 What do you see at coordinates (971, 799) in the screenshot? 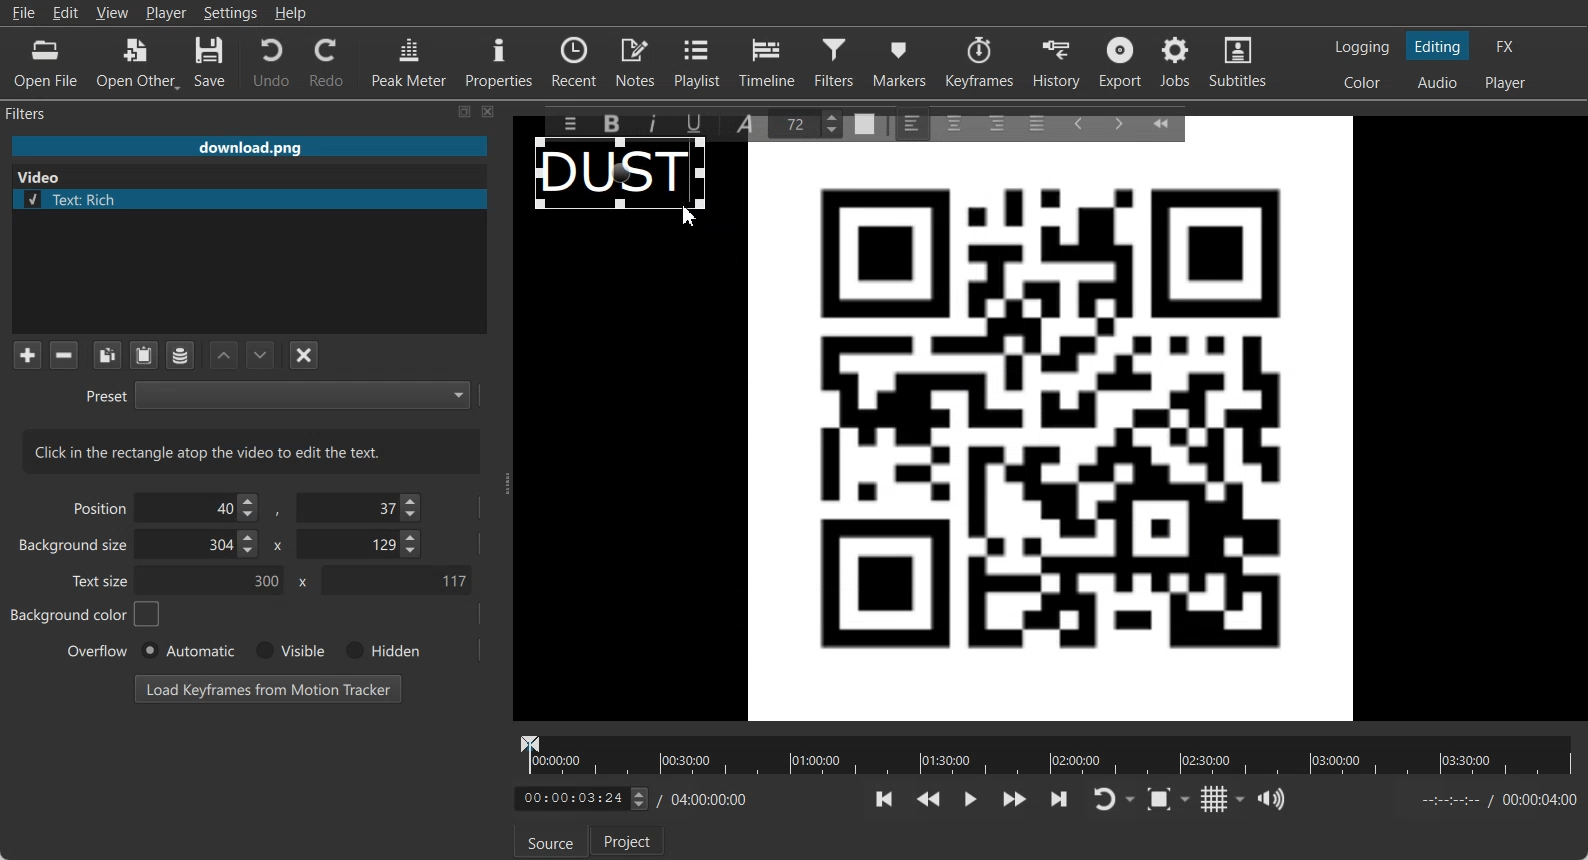
I see `Toggle play` at bounding box center [971, 799].